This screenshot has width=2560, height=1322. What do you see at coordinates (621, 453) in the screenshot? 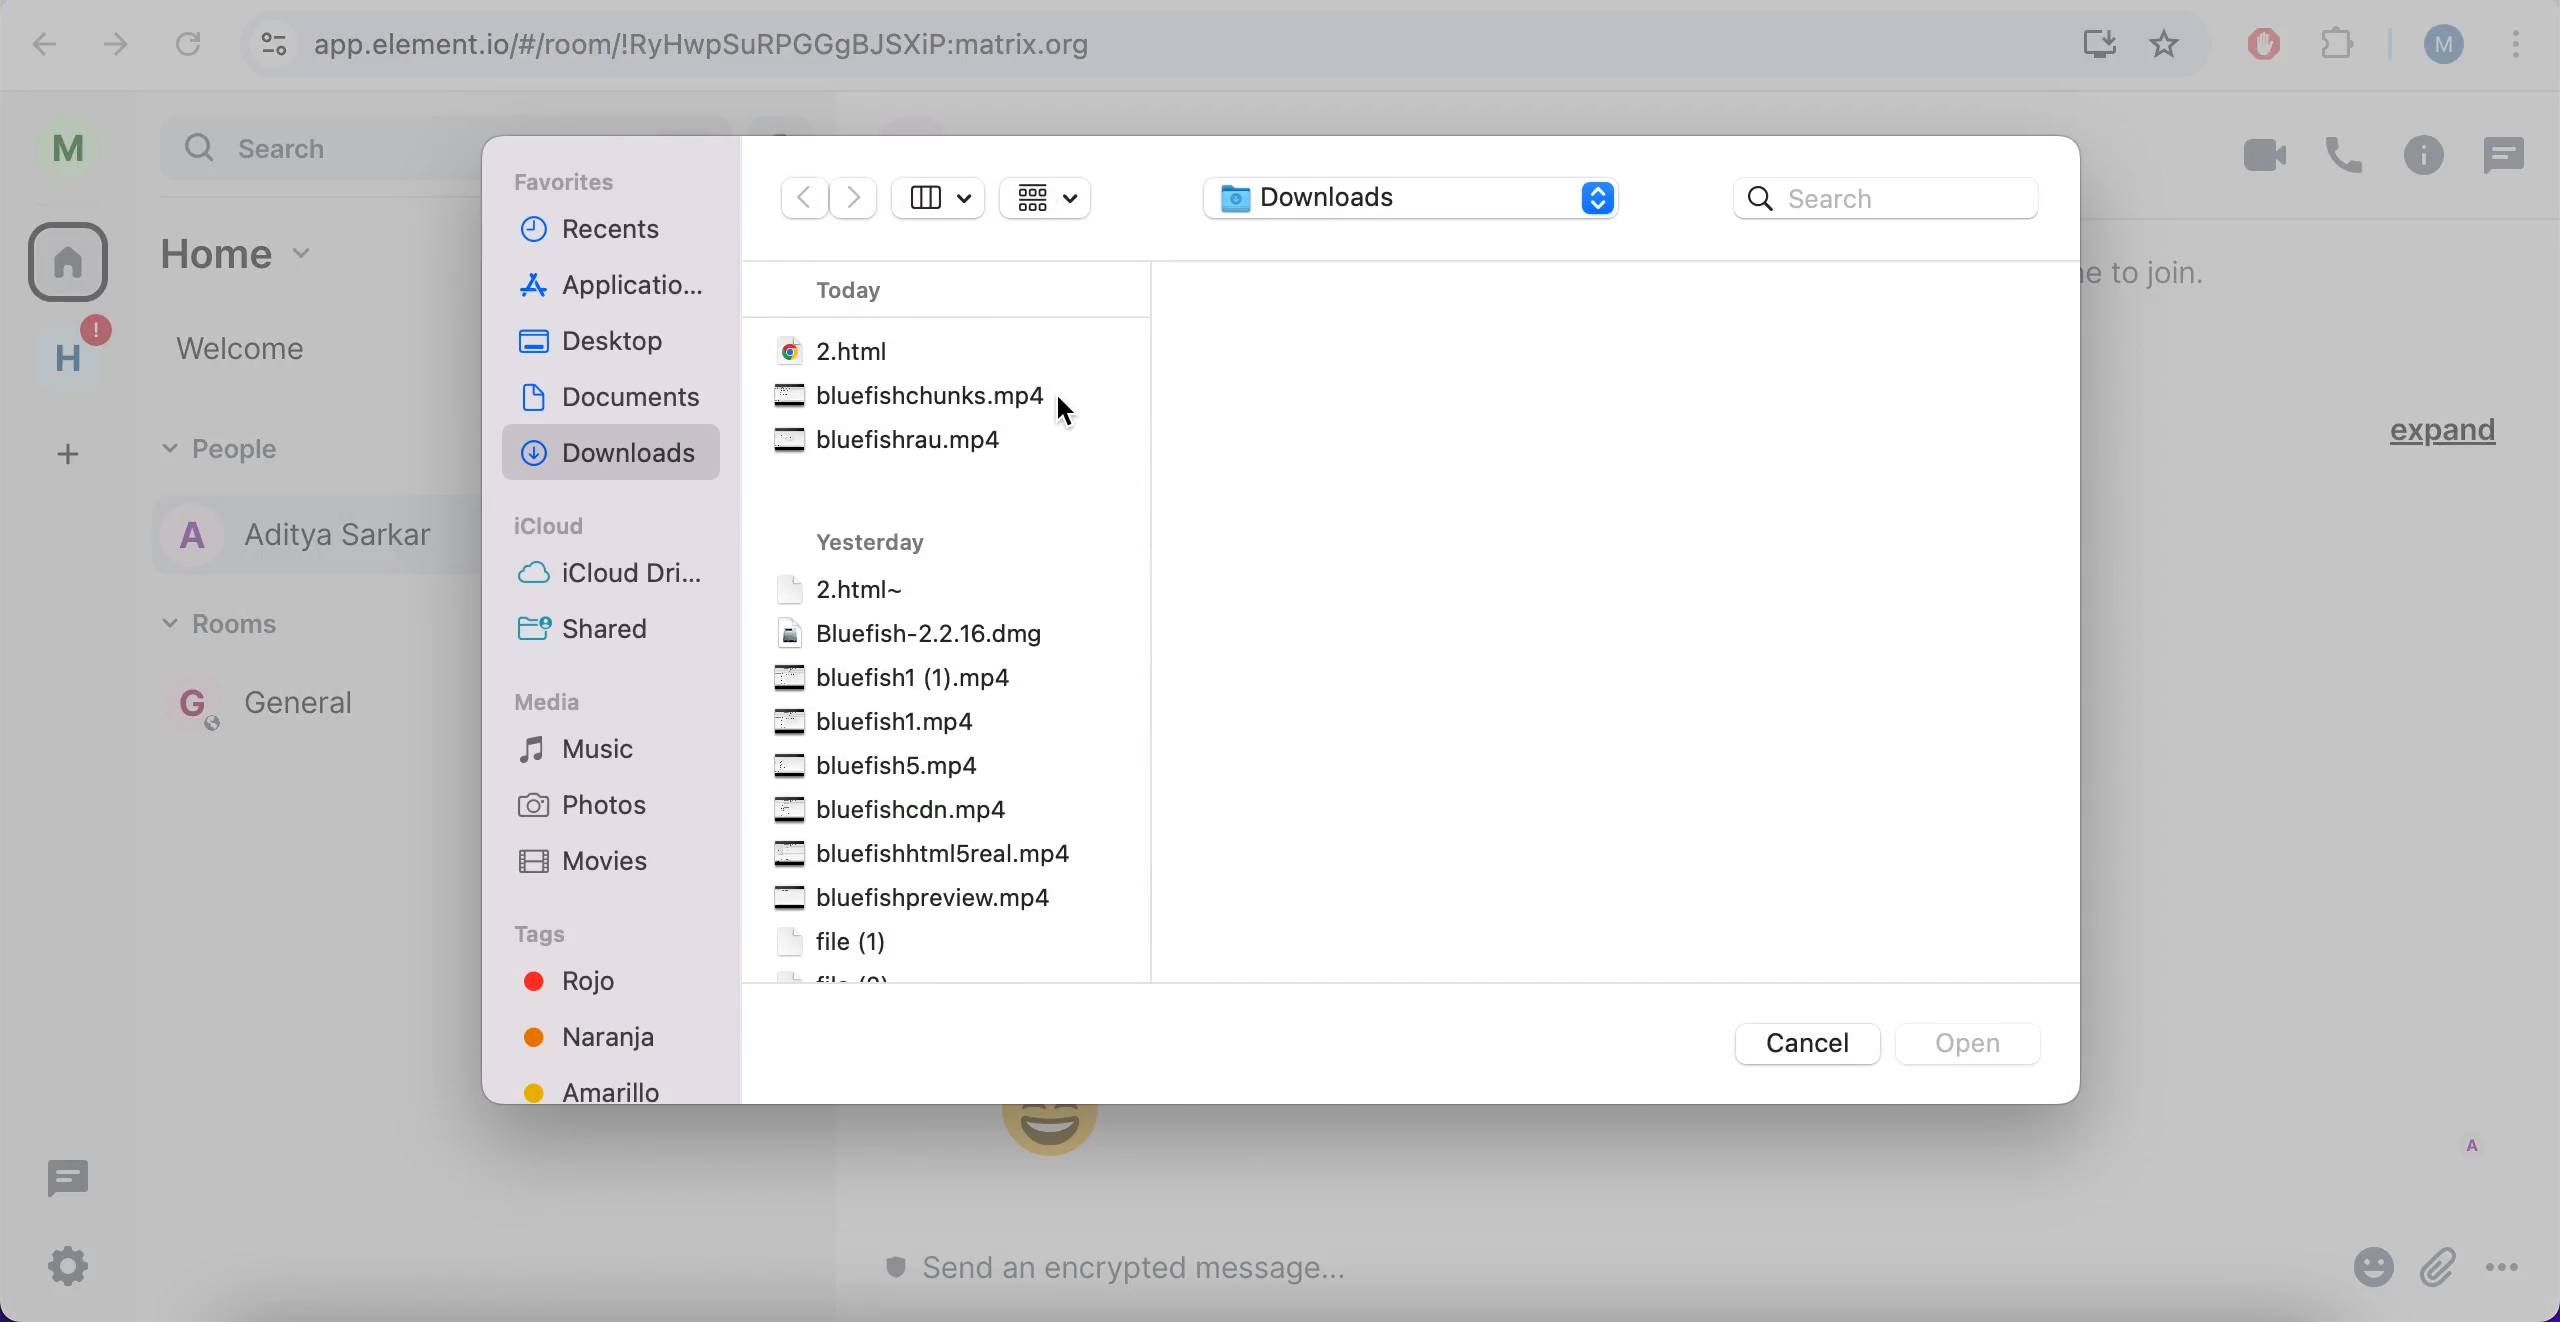
I see `downloads` at bounding box center [621, 453].